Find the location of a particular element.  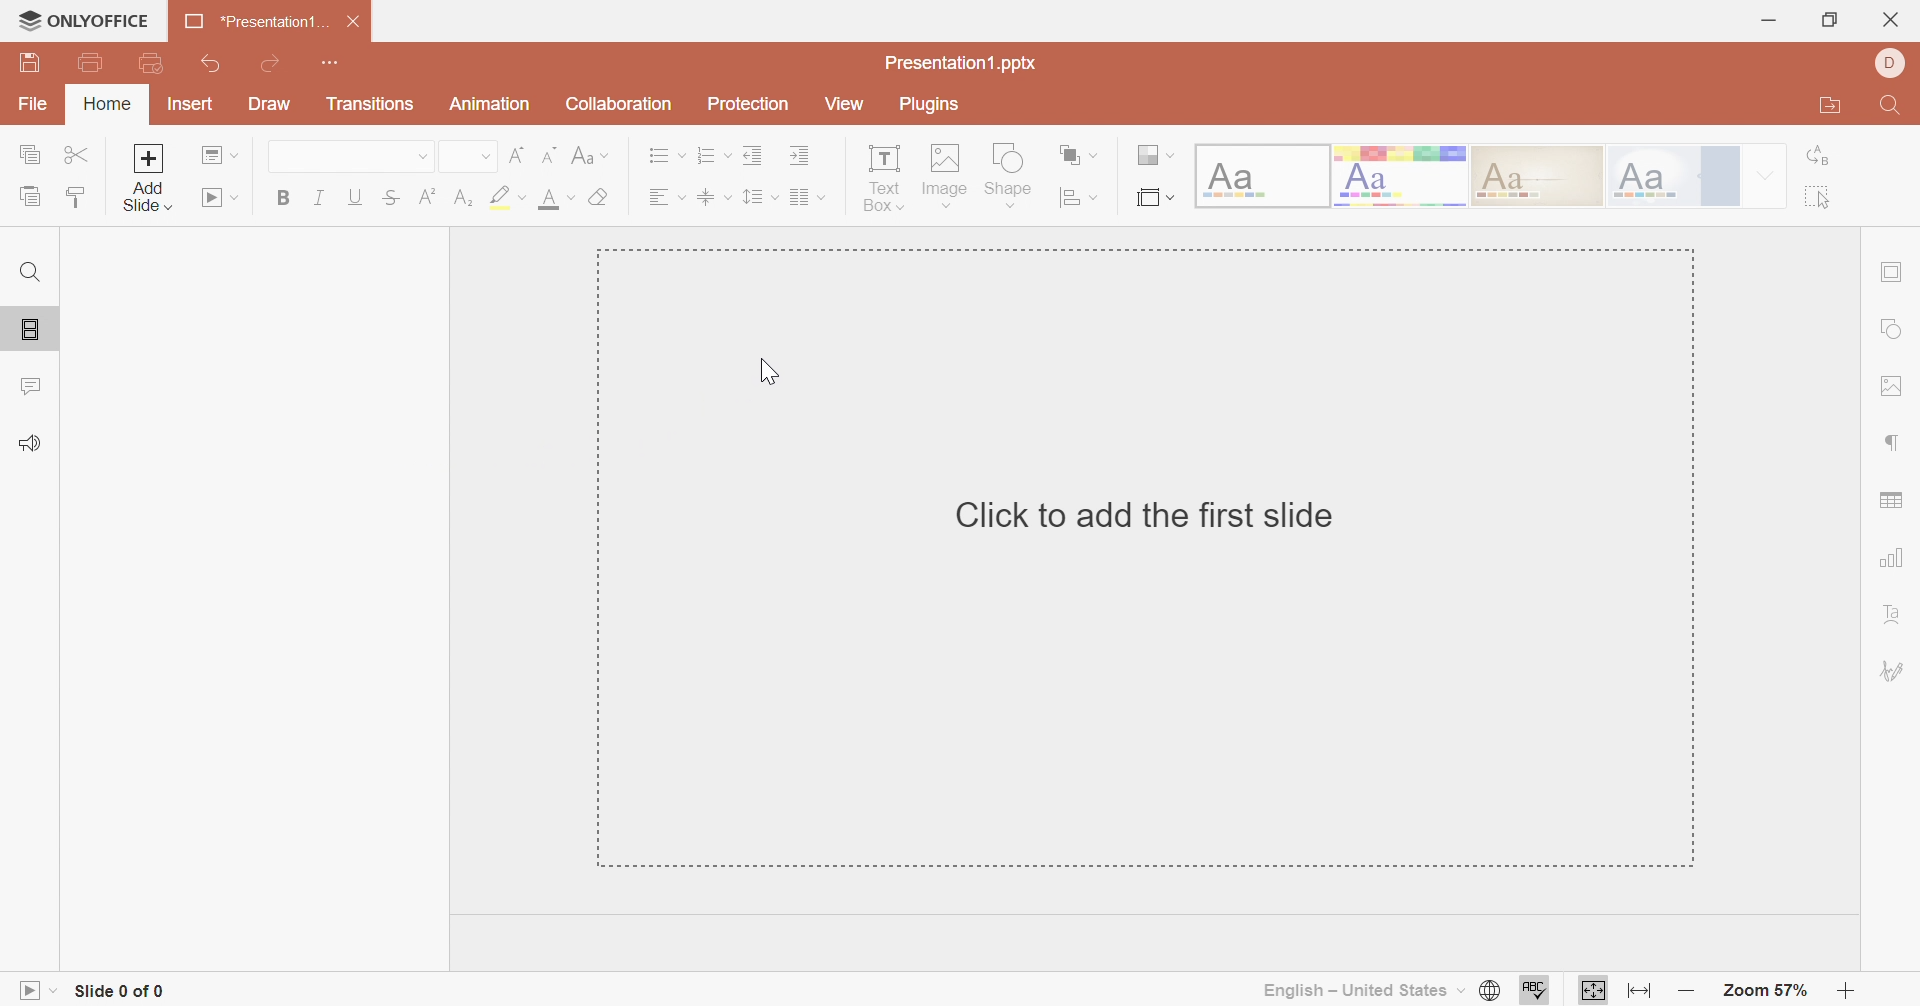

Open file location is located at coordinates (1823, 108).